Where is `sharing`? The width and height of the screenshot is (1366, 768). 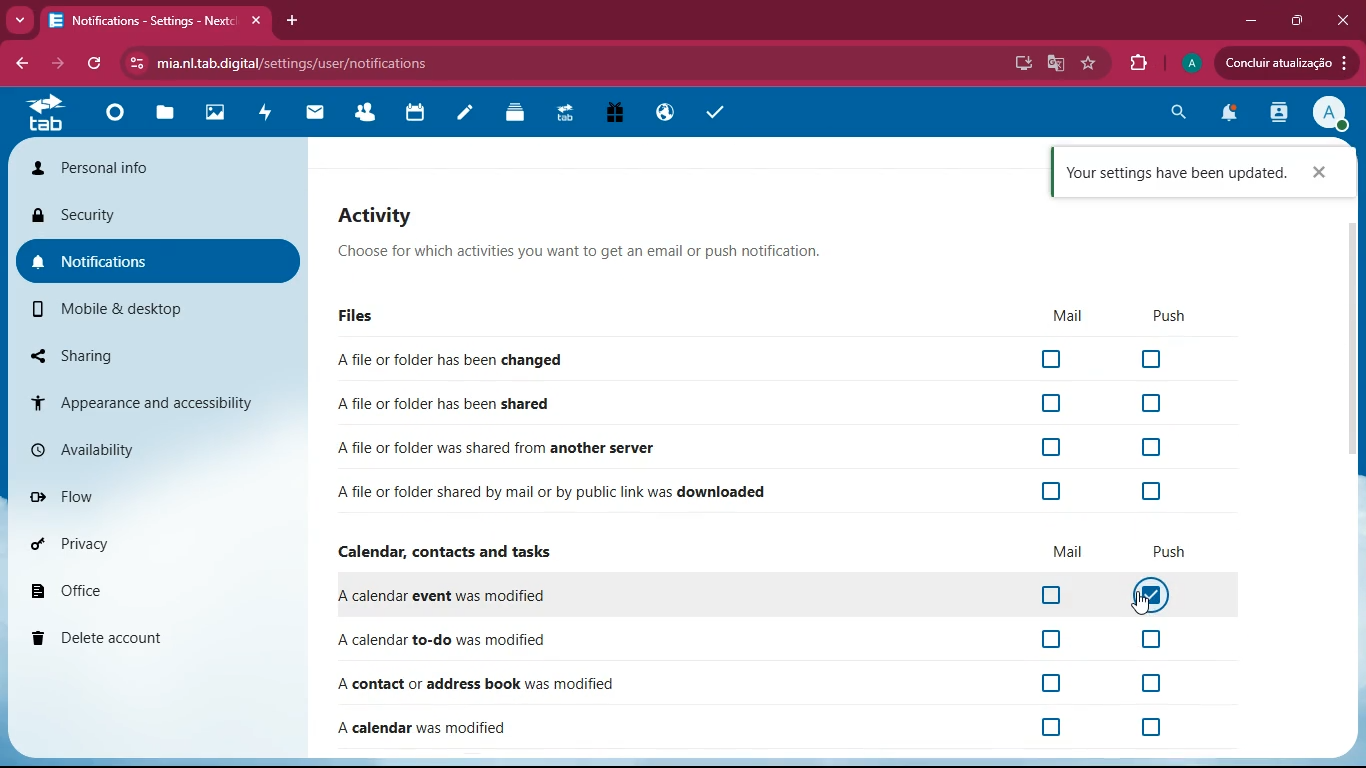 sharing is located at coordinates (147, 353).